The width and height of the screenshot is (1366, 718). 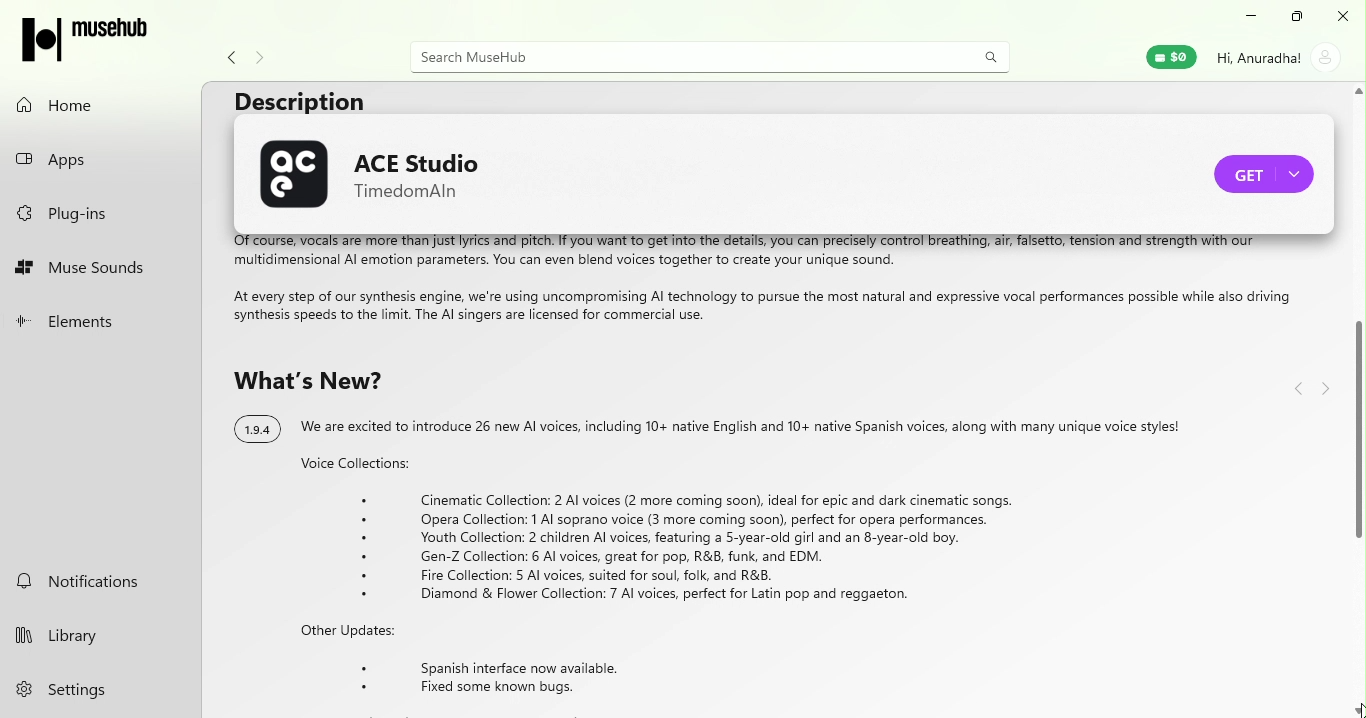 I want to click on close, so click(x=1346, y=17).